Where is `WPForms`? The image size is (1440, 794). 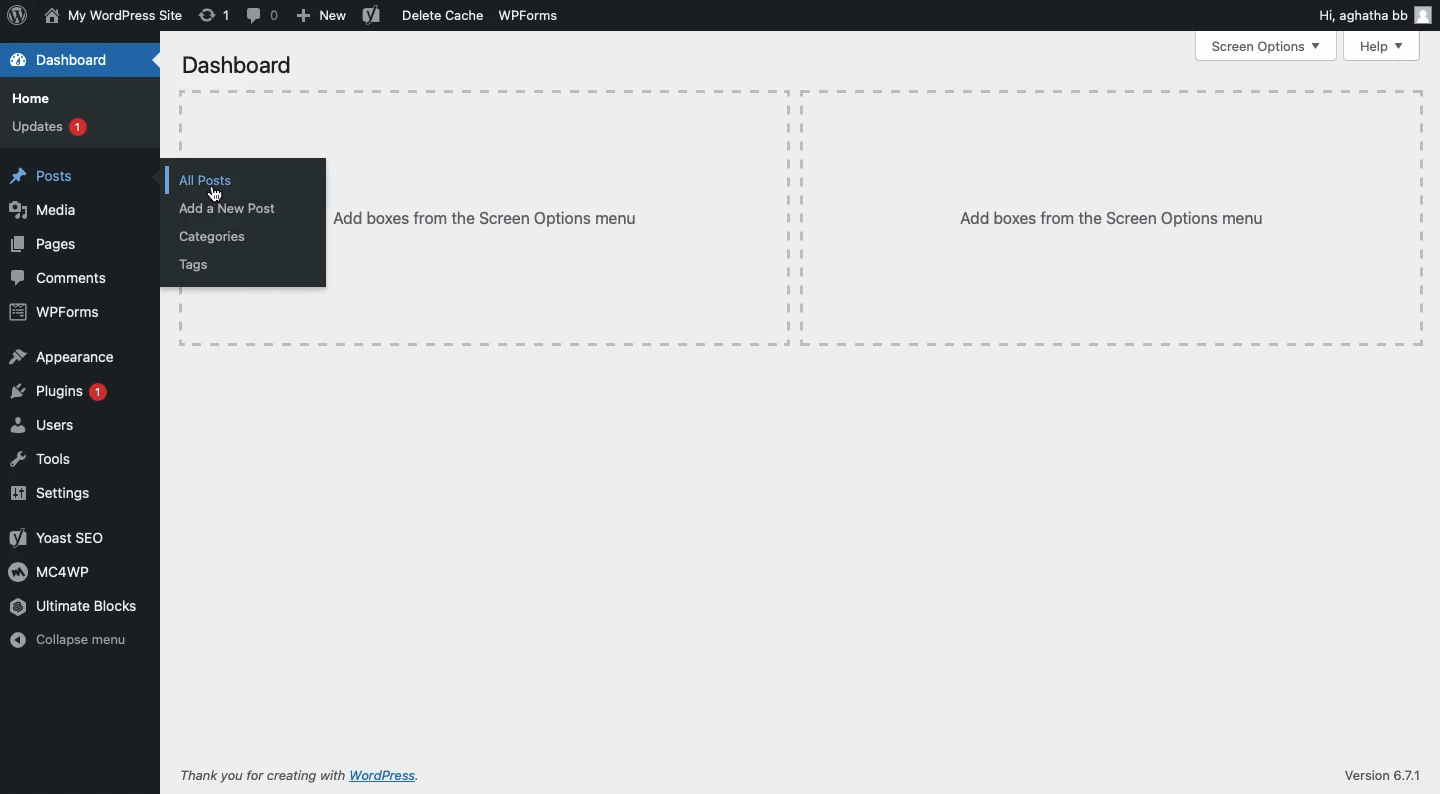 WPForms is located at coordinates (530, 16).